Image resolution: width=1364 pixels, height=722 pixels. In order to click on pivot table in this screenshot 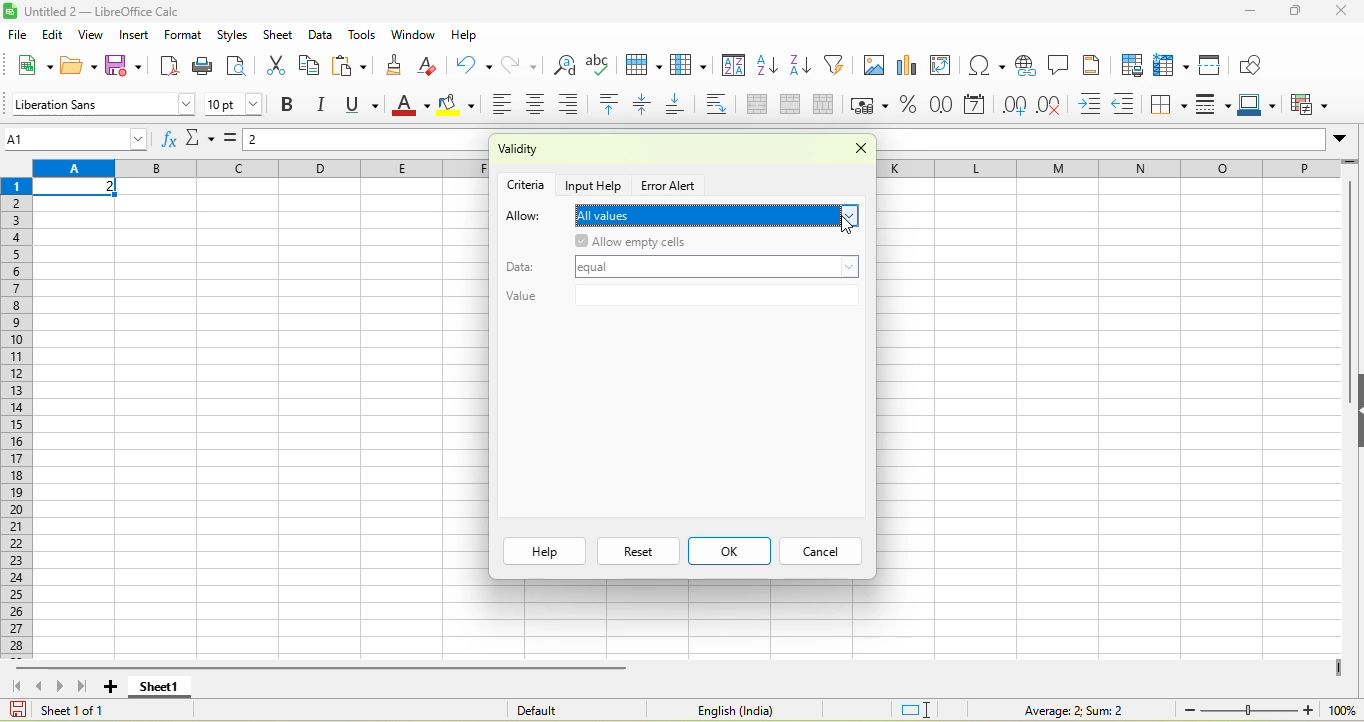, I will do `click(946, 67)`.